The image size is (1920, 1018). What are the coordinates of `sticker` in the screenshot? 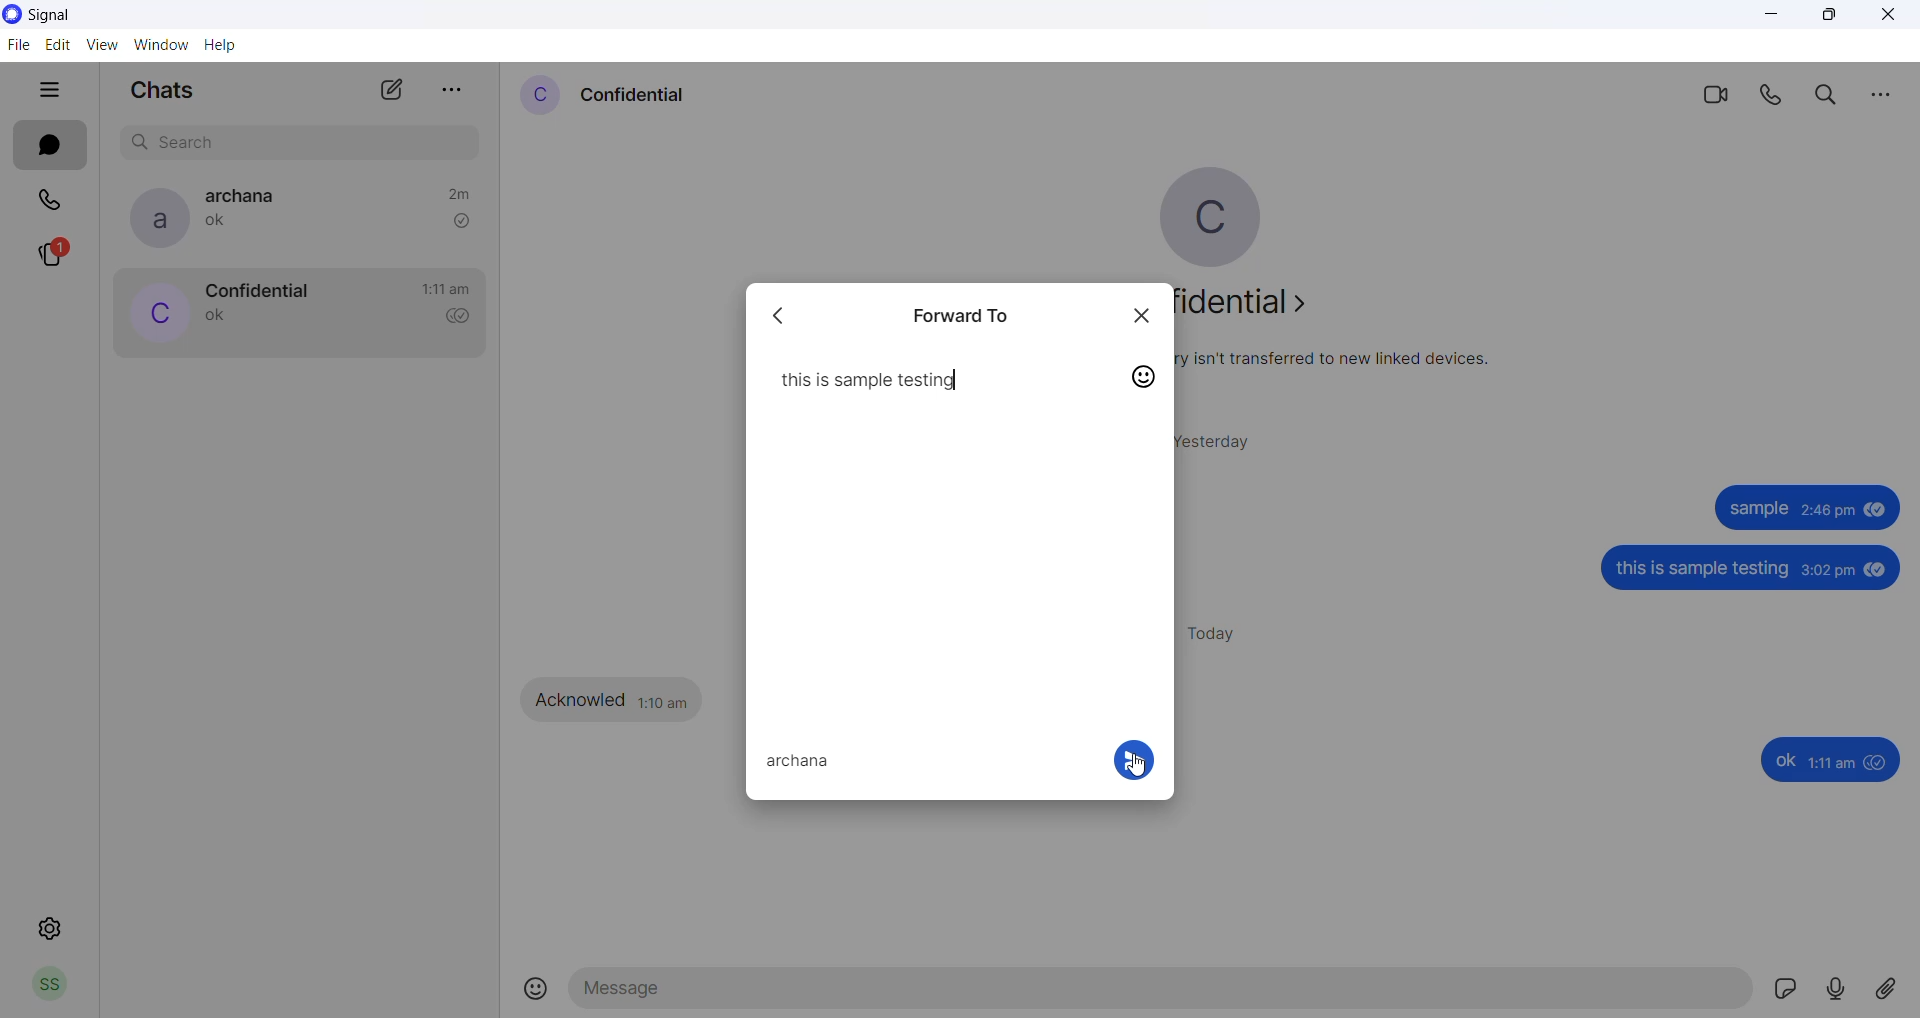 It's located at (1791, 992).